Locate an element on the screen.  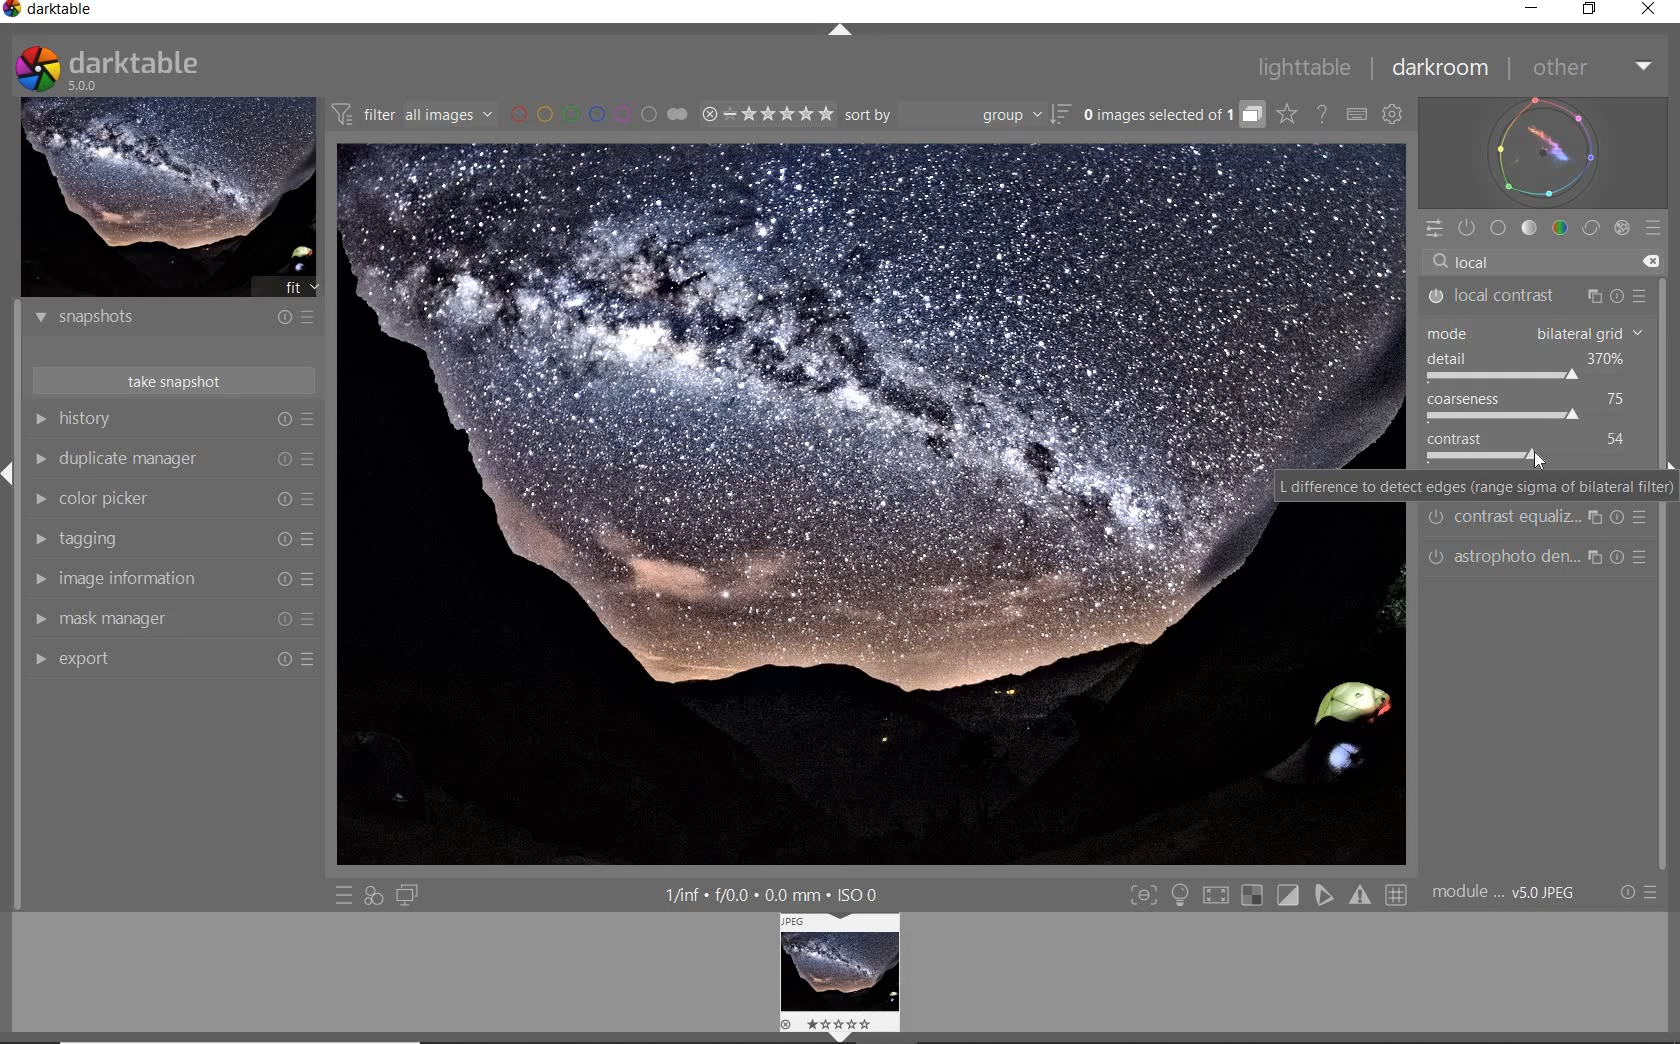
TAKE SNAPSHOTS is located at coordinates (175, 382).